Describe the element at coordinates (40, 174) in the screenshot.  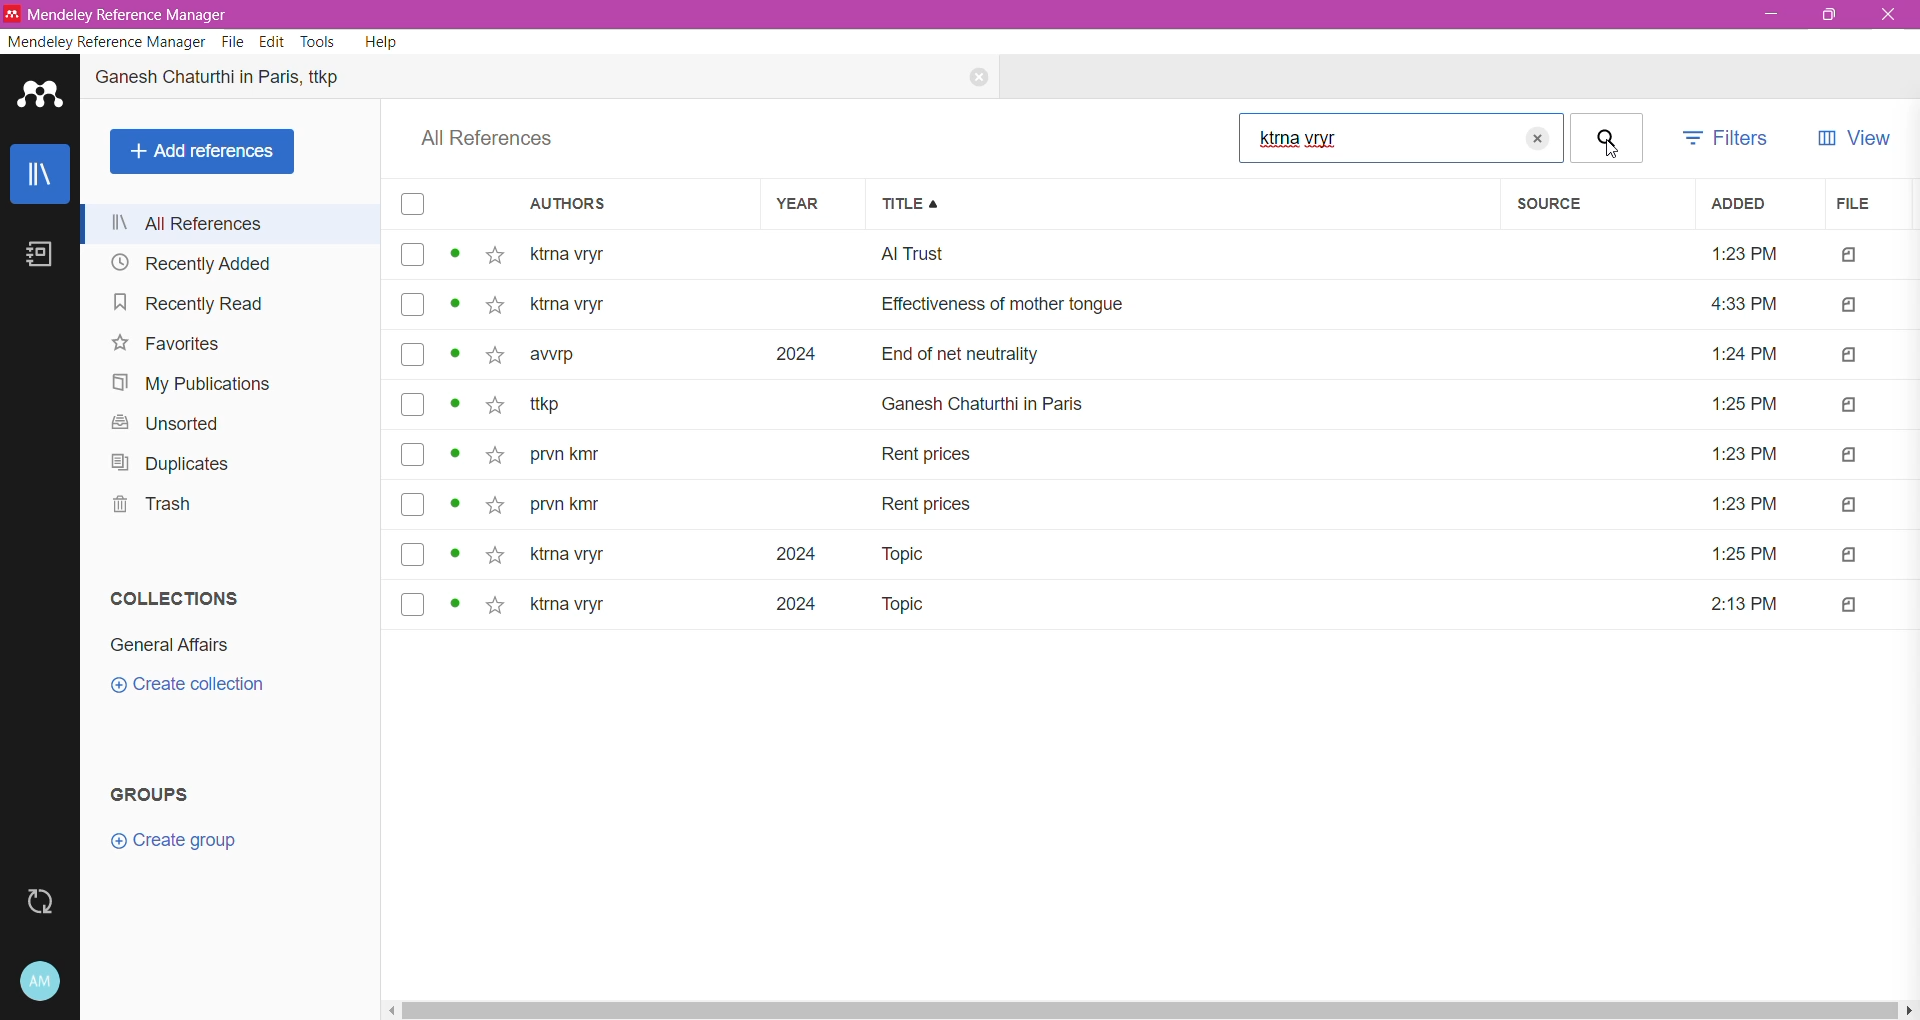
I see `Library` at that location.